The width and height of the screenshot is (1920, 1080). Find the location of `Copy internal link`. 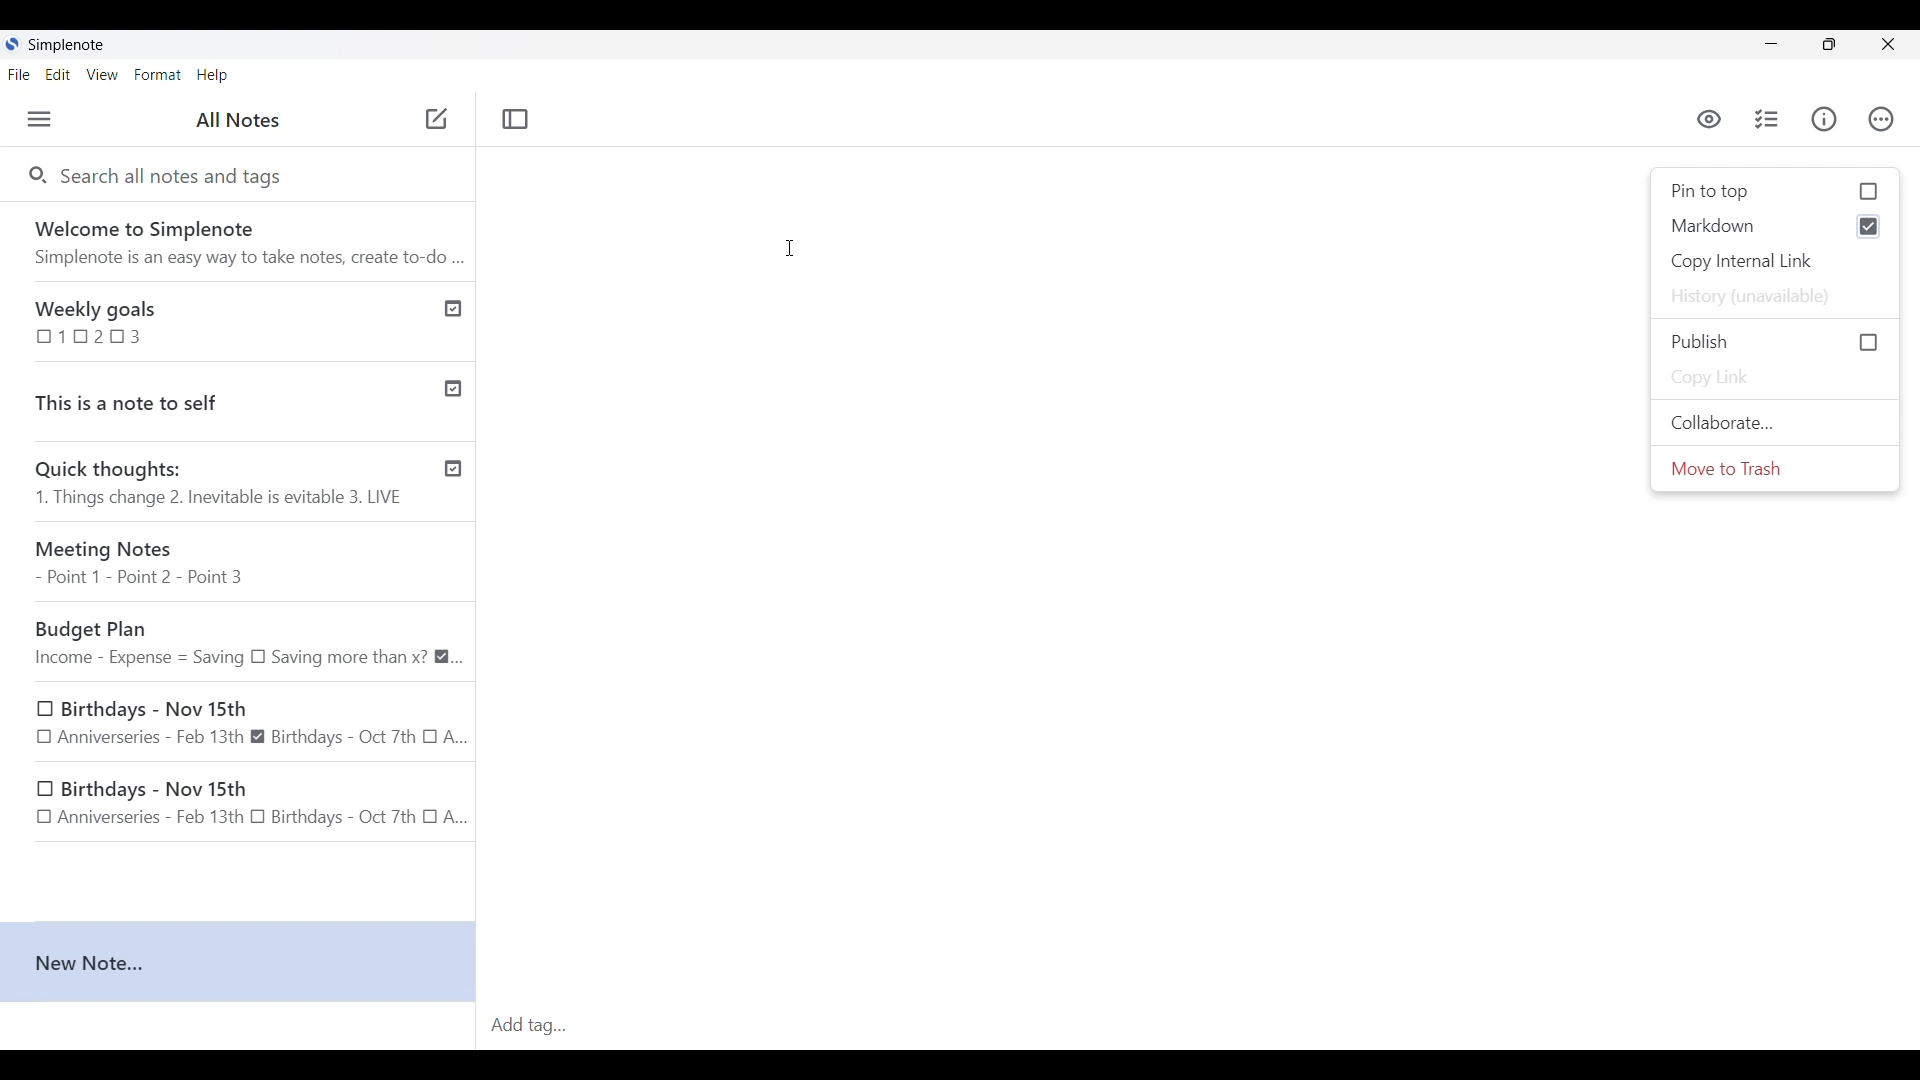

Copy internal link is located at coordinates (1775, 262).